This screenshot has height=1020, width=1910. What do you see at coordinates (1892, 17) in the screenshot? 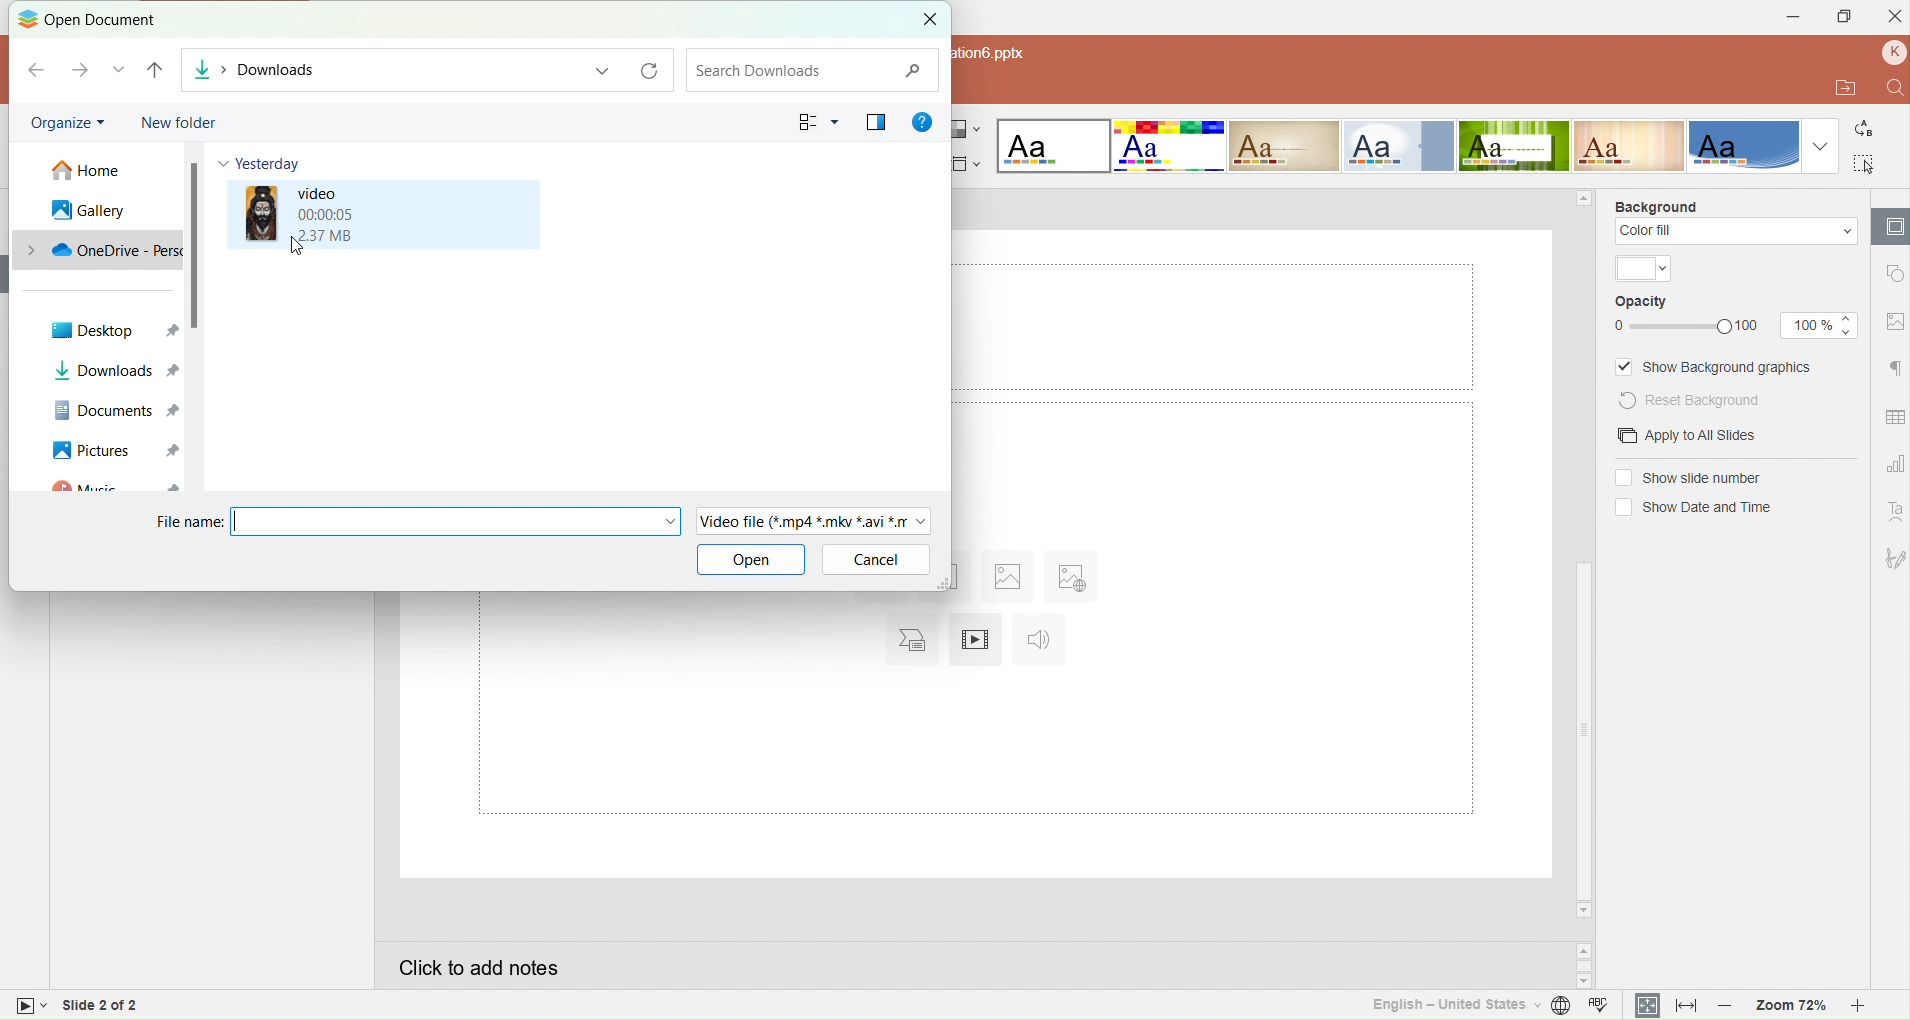
I see `Close` at bounding box center [1892, 17].